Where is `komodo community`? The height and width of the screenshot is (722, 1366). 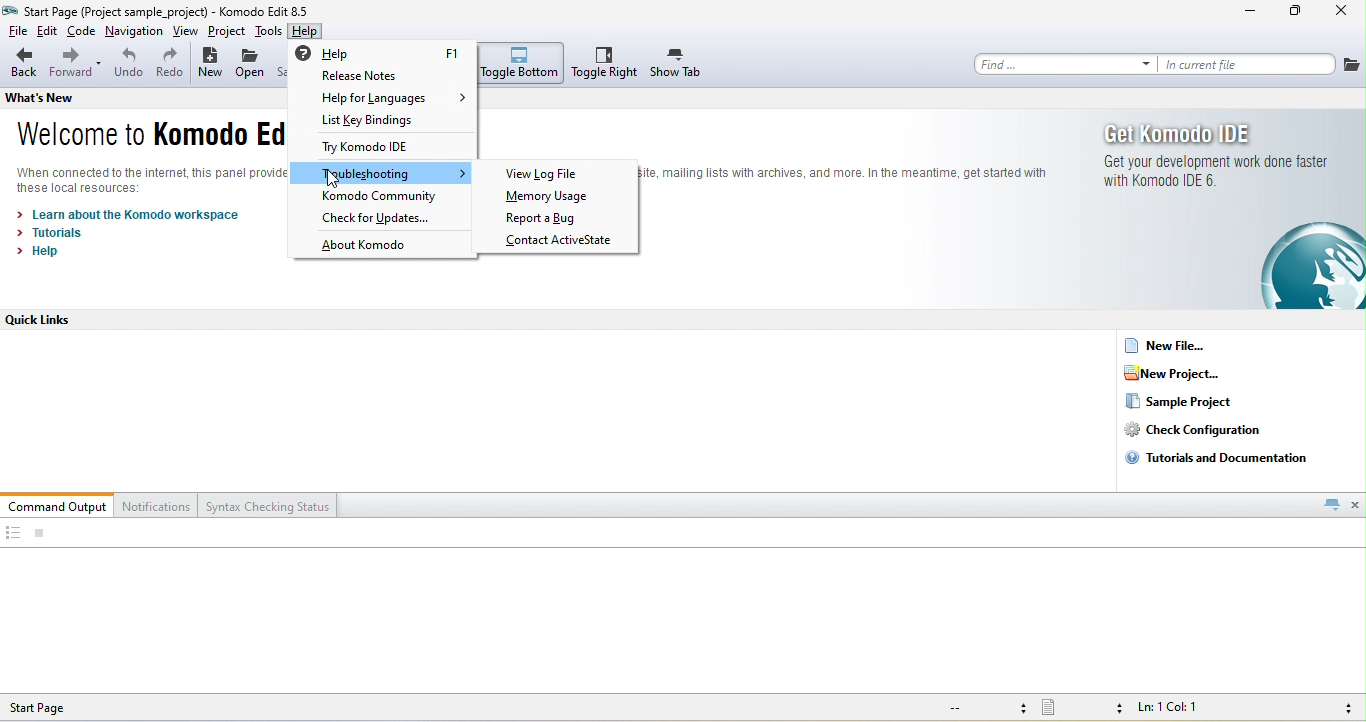
komodo community is located at coordinates (382, 197).